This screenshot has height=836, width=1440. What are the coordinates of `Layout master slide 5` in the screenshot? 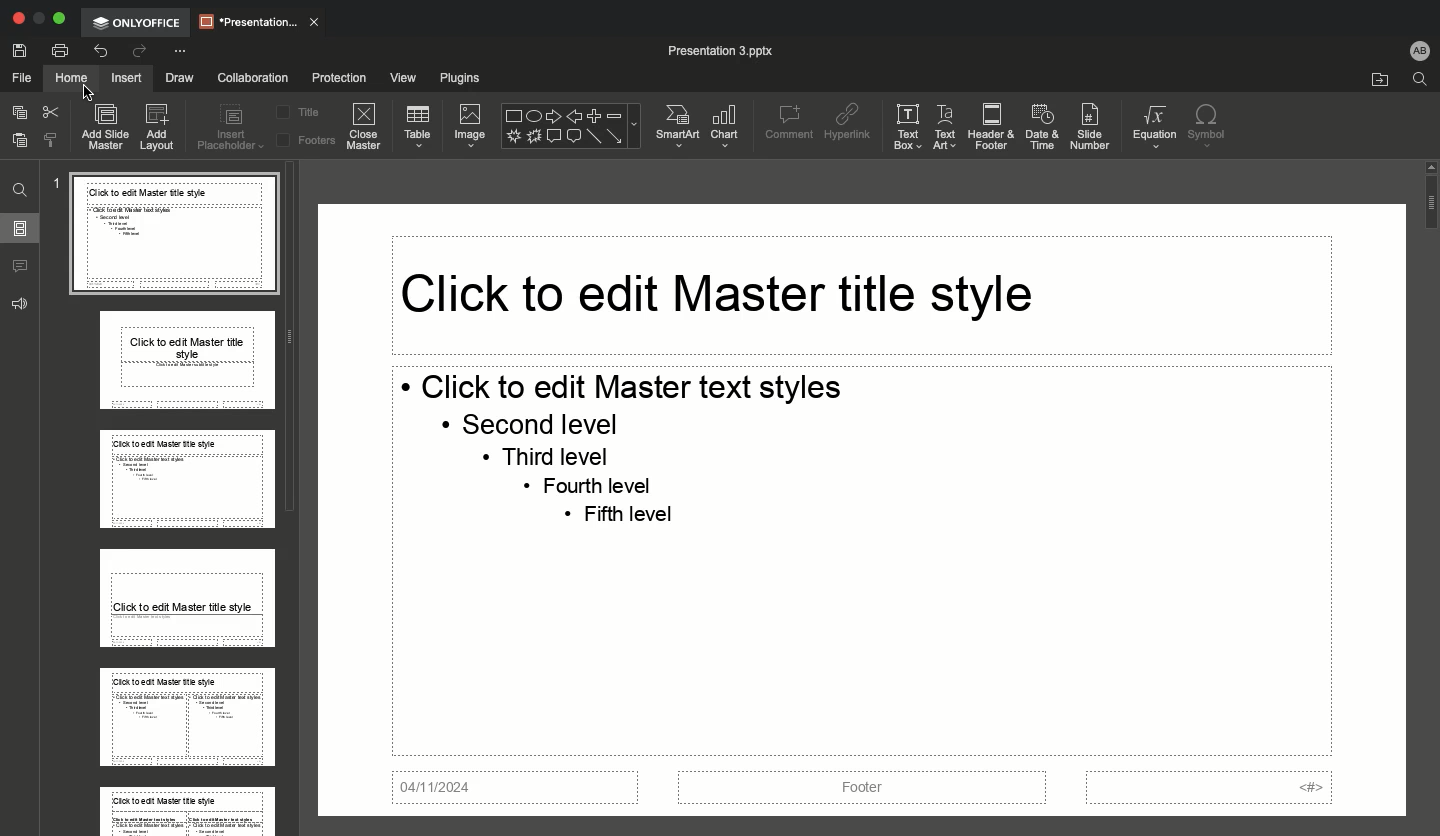 It's located at (182, 716).